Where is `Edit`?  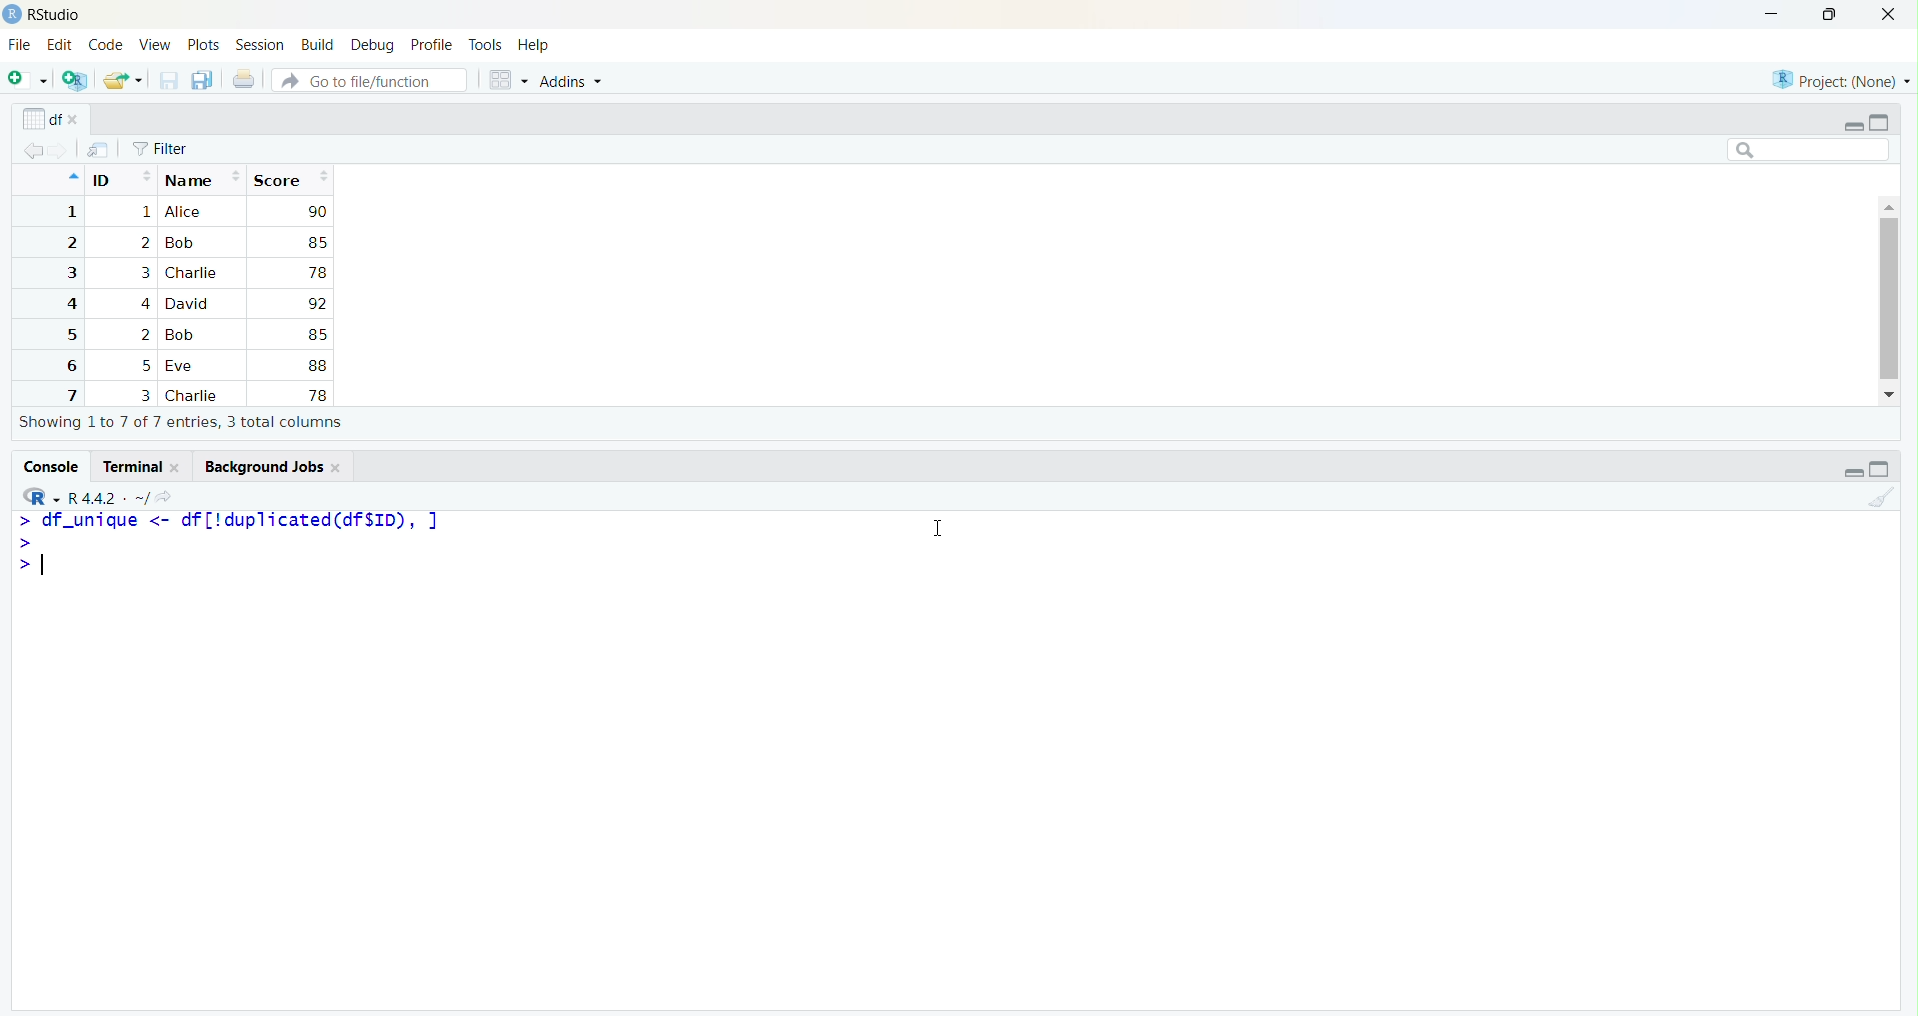
Edit is located at coordinates (59, 44).